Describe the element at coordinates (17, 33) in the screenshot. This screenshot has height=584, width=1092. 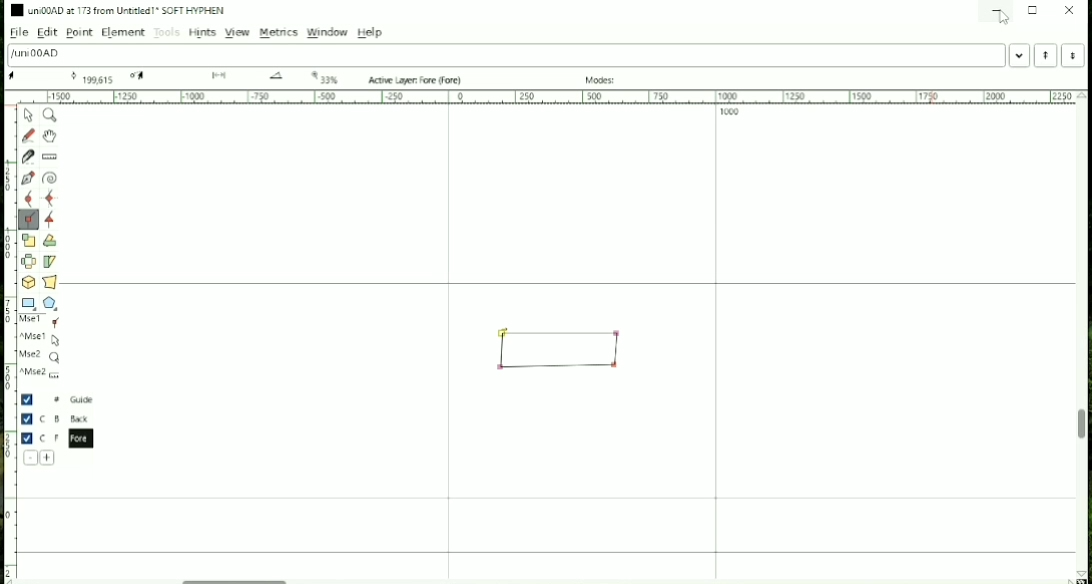
I see `File` at that location.